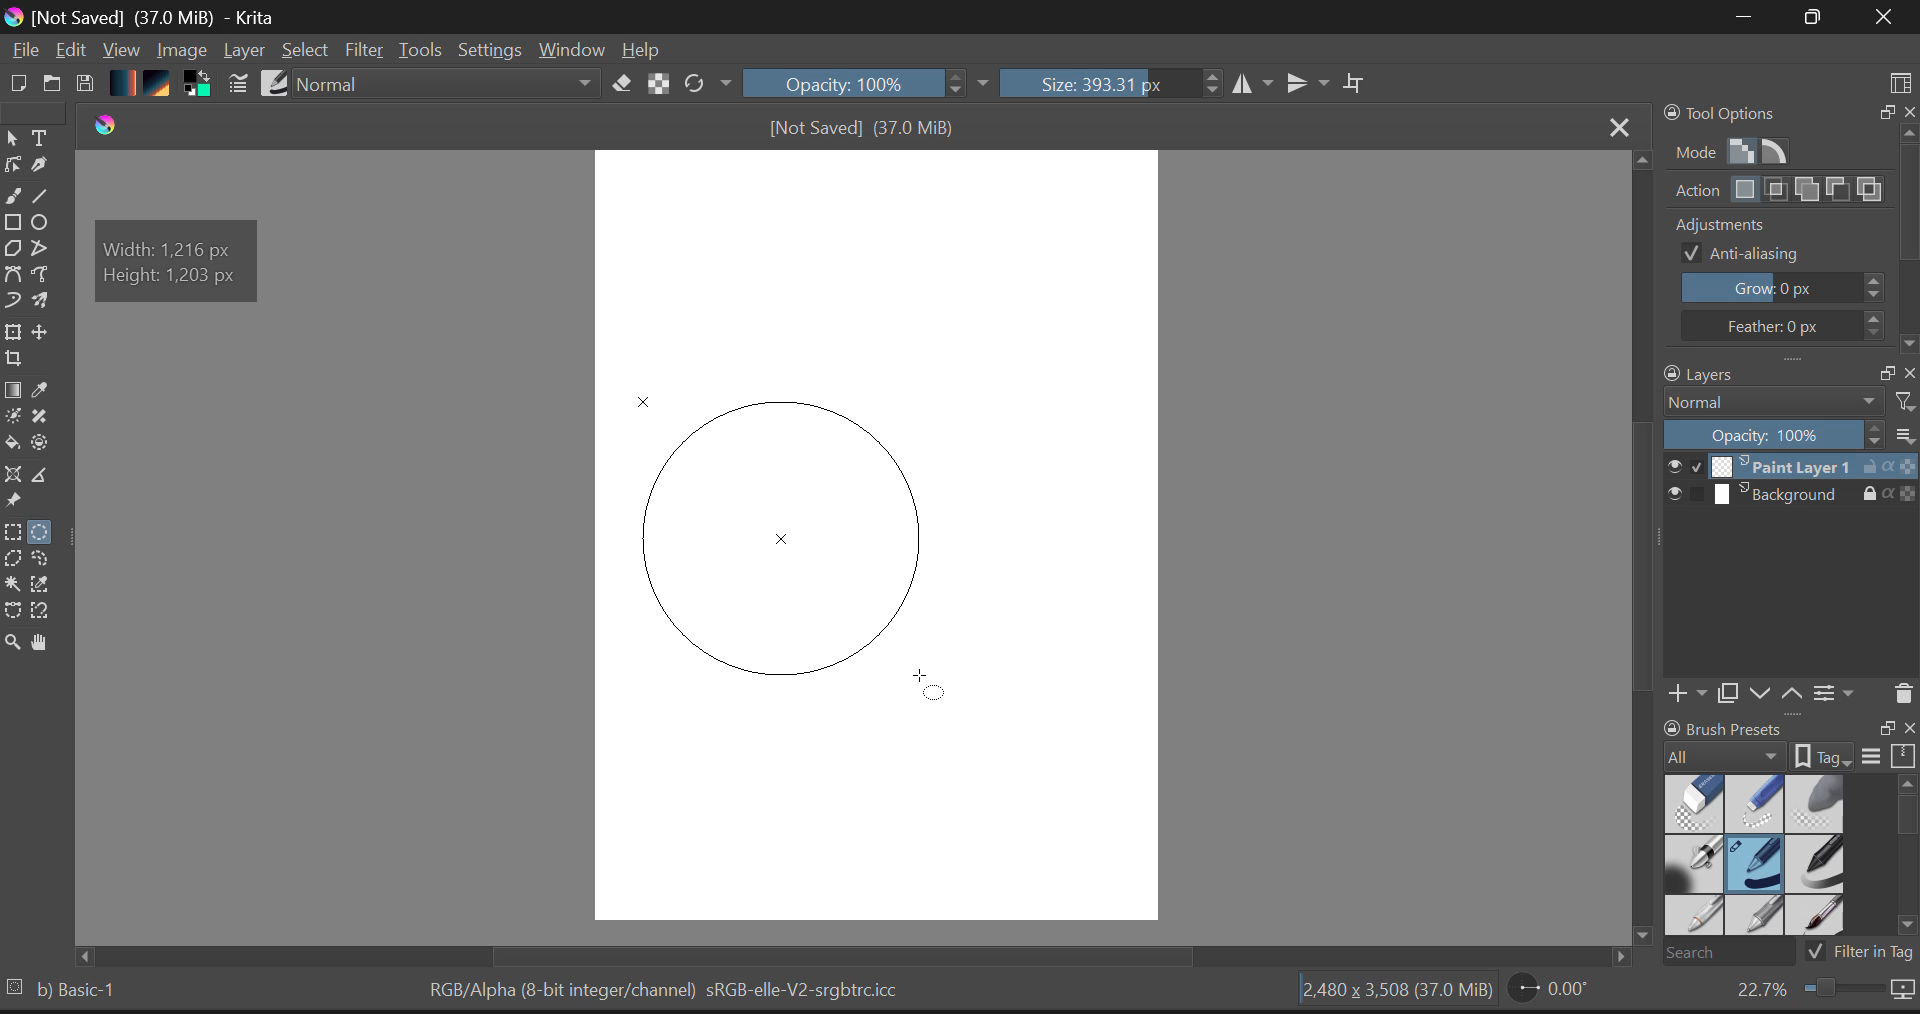 Image resolution: width=1920 pixels, height=1014 pixels. I want to click on Close, so click(1614, 125).